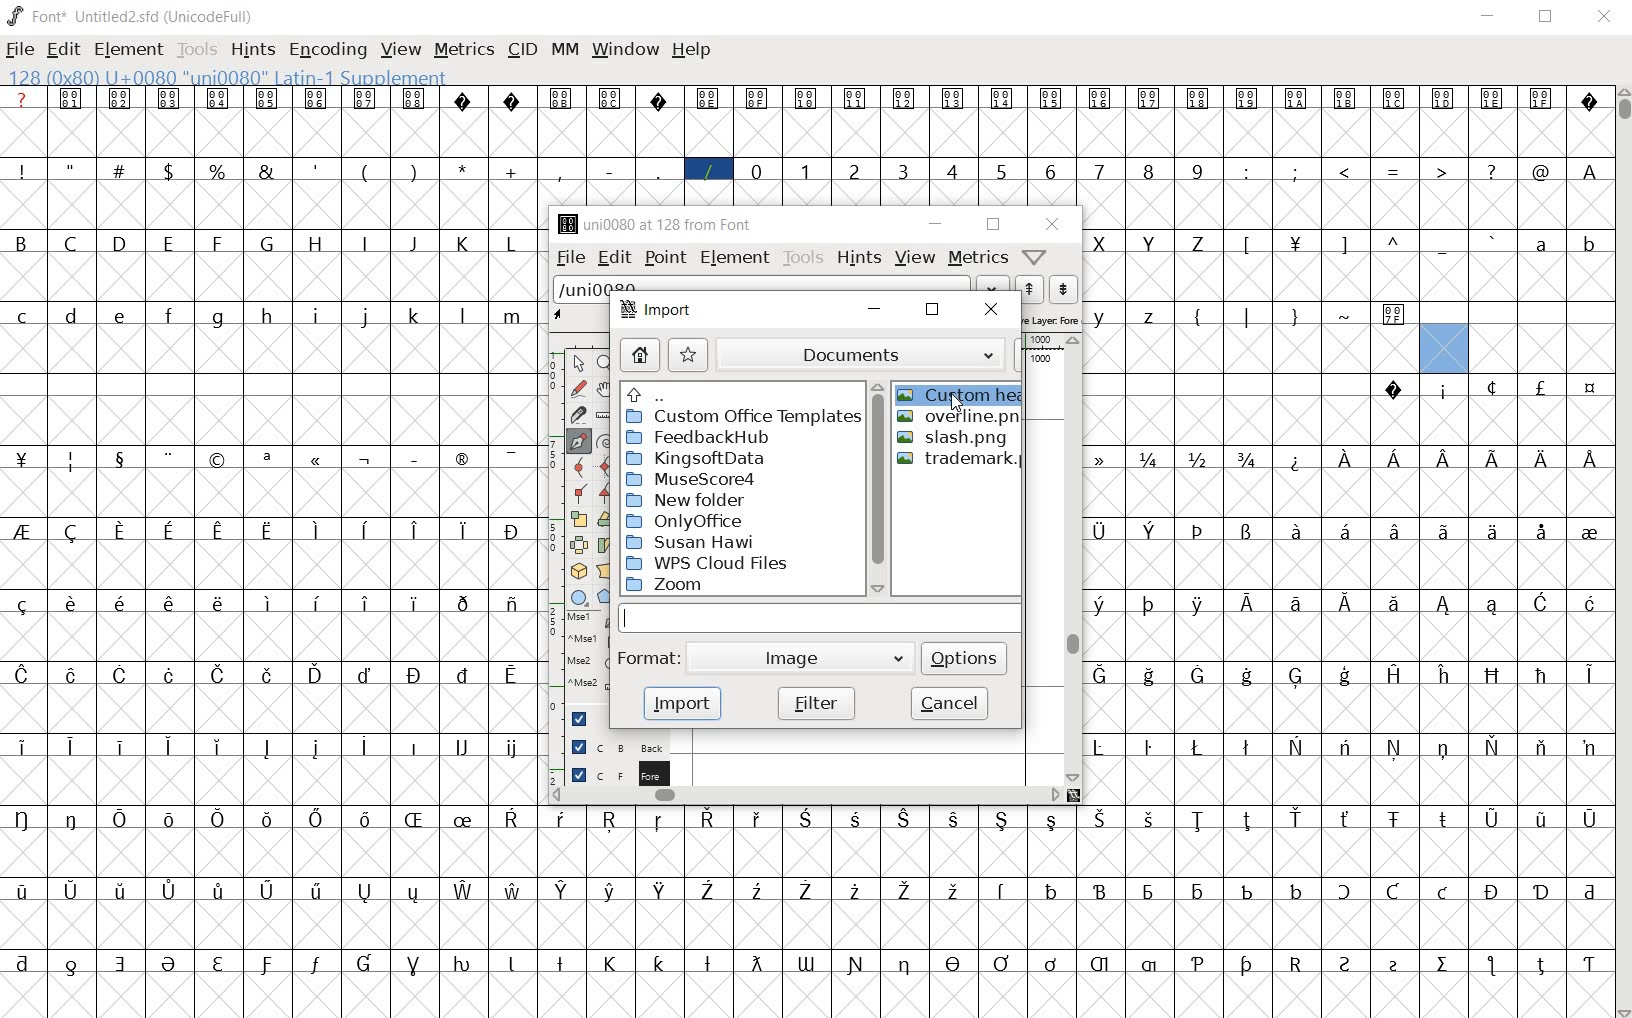 Image resolution: width=1632 pixels, height=1018 pixels. Describe the element at coordinates (1099, 675) in the screenshot. I see `glyph` at that location.